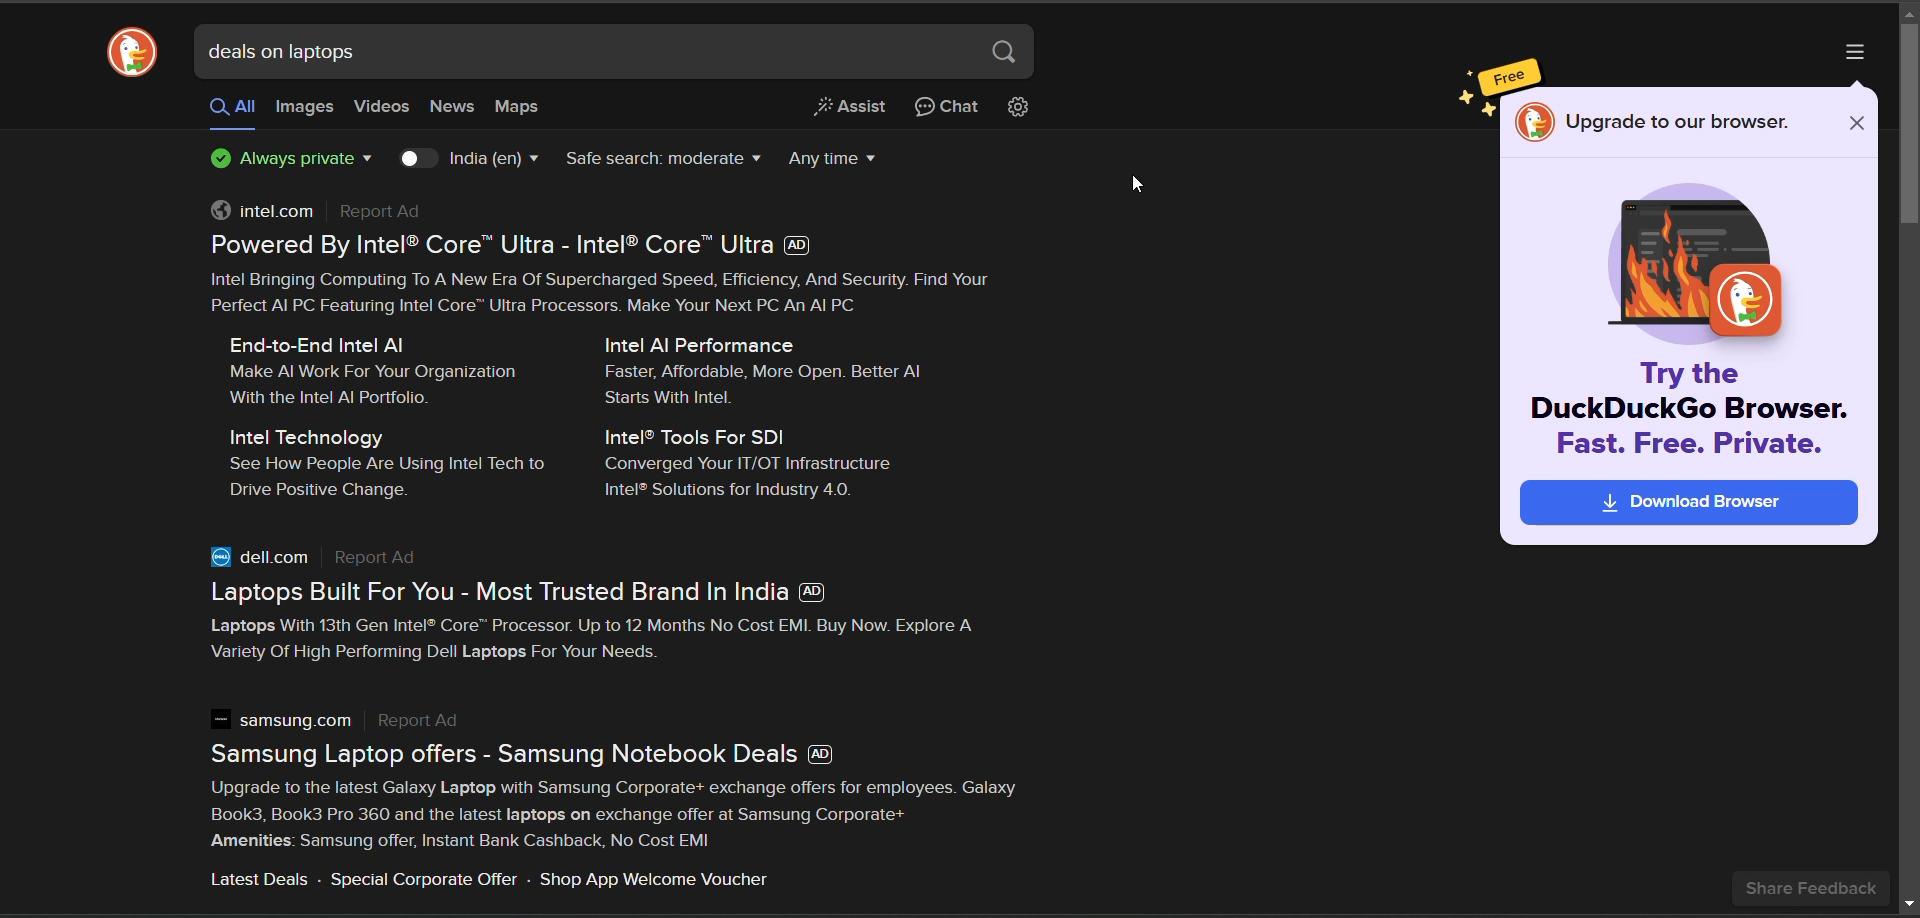  What do you see at coordinates (1855, 53) in the screenshot?
I see `more options` at bounding box center [1855, 53].